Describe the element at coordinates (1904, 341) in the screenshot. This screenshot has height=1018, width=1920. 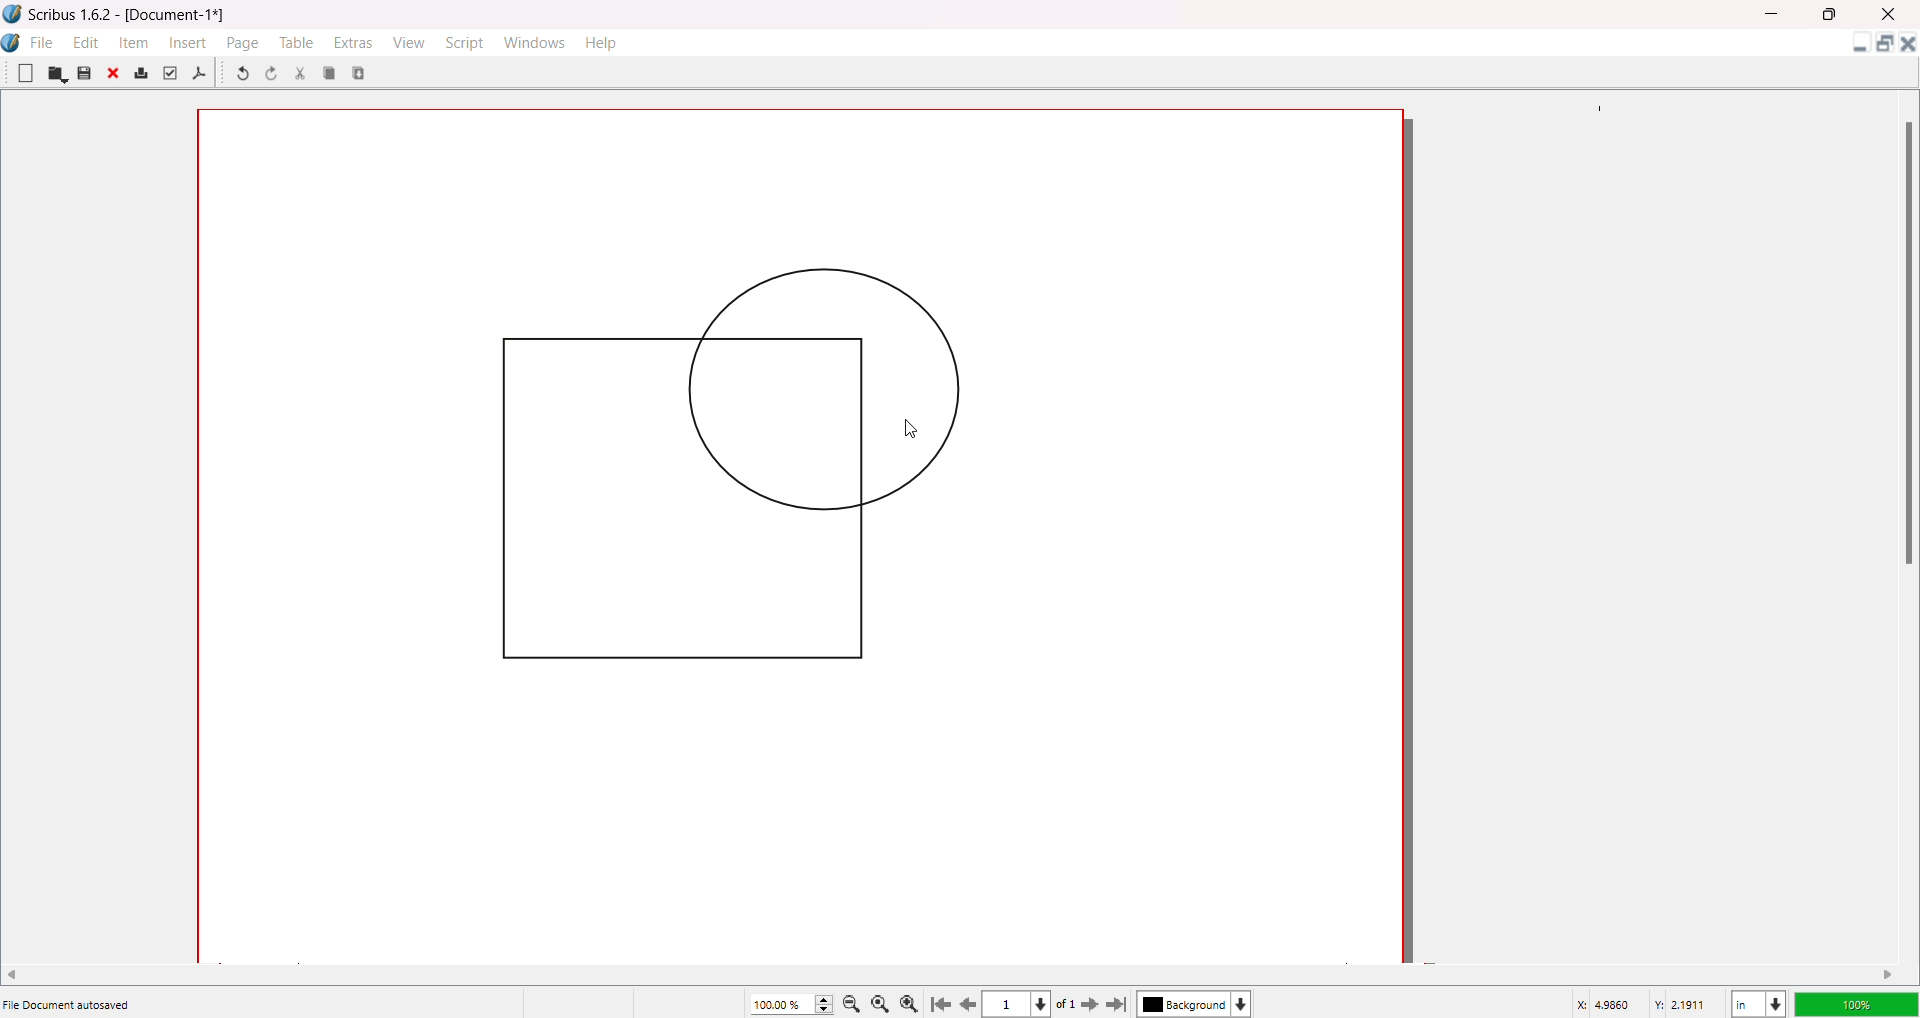
I see `Scroll Bar` at that location.